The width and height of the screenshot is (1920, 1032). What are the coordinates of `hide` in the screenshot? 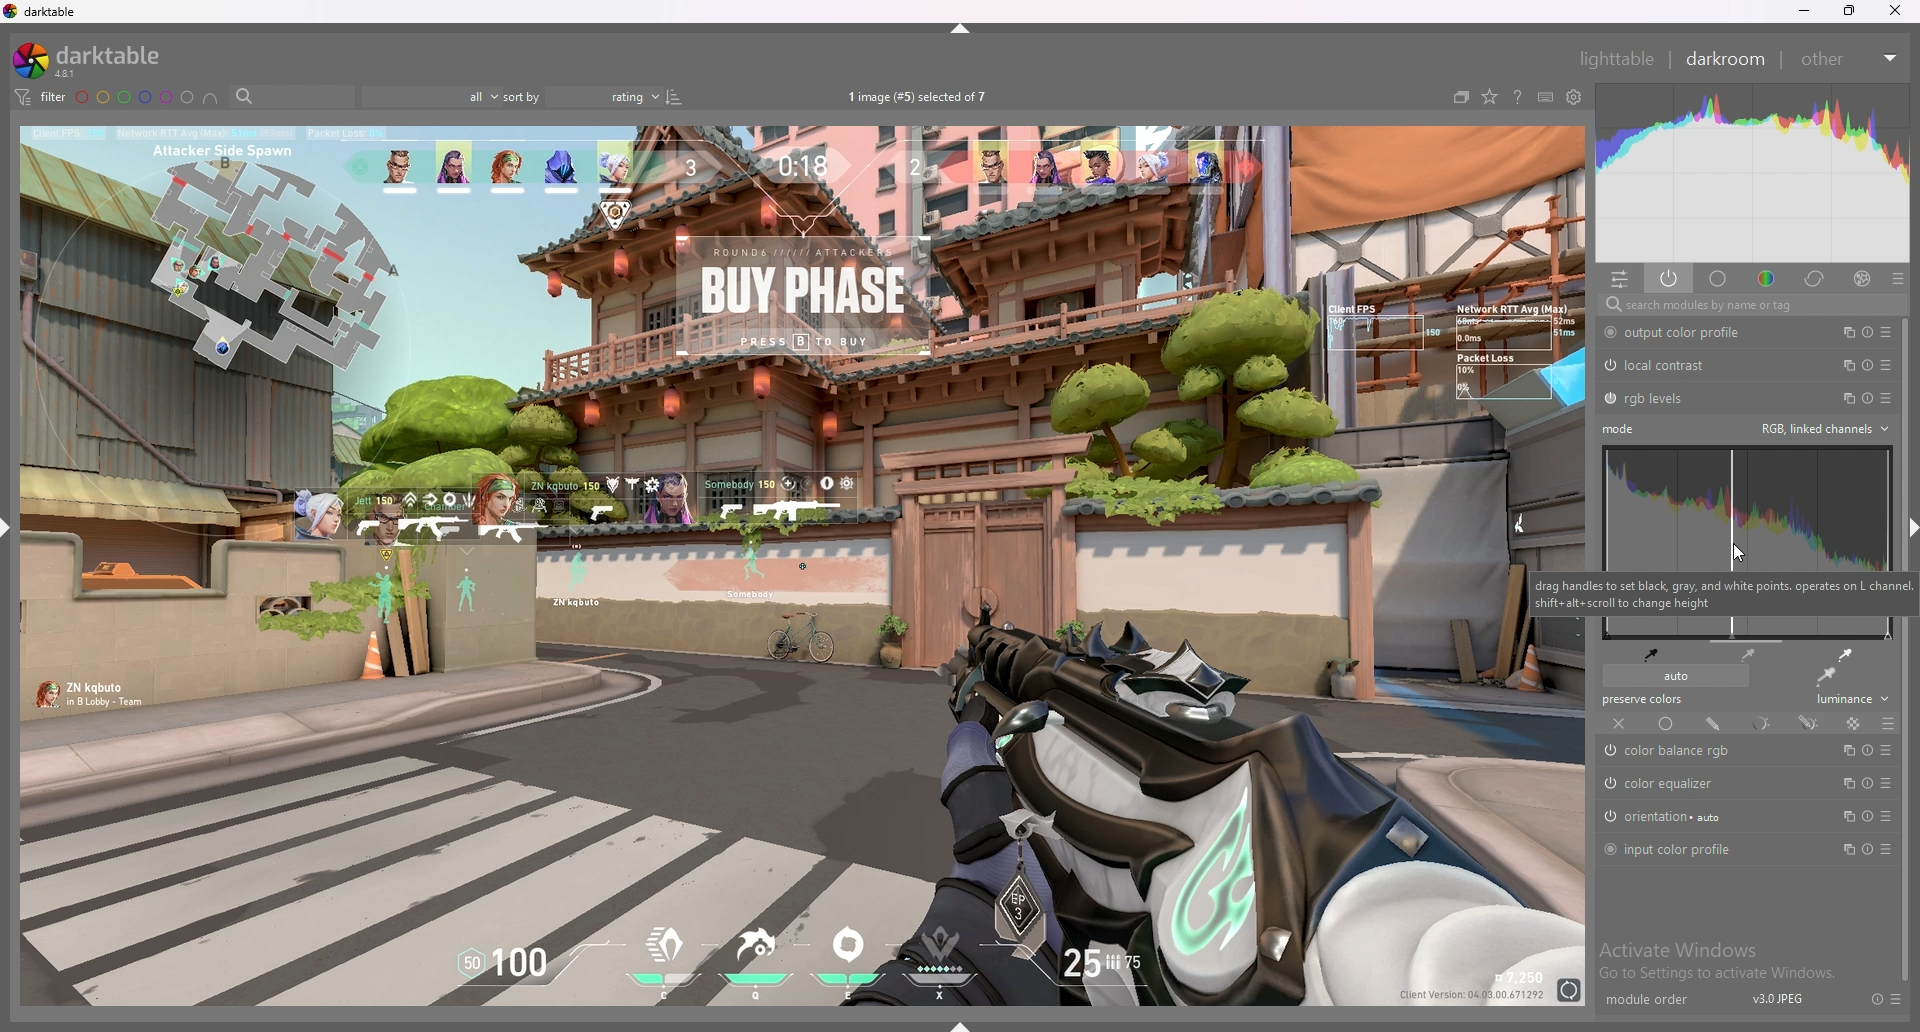 It's located at (961, 28).